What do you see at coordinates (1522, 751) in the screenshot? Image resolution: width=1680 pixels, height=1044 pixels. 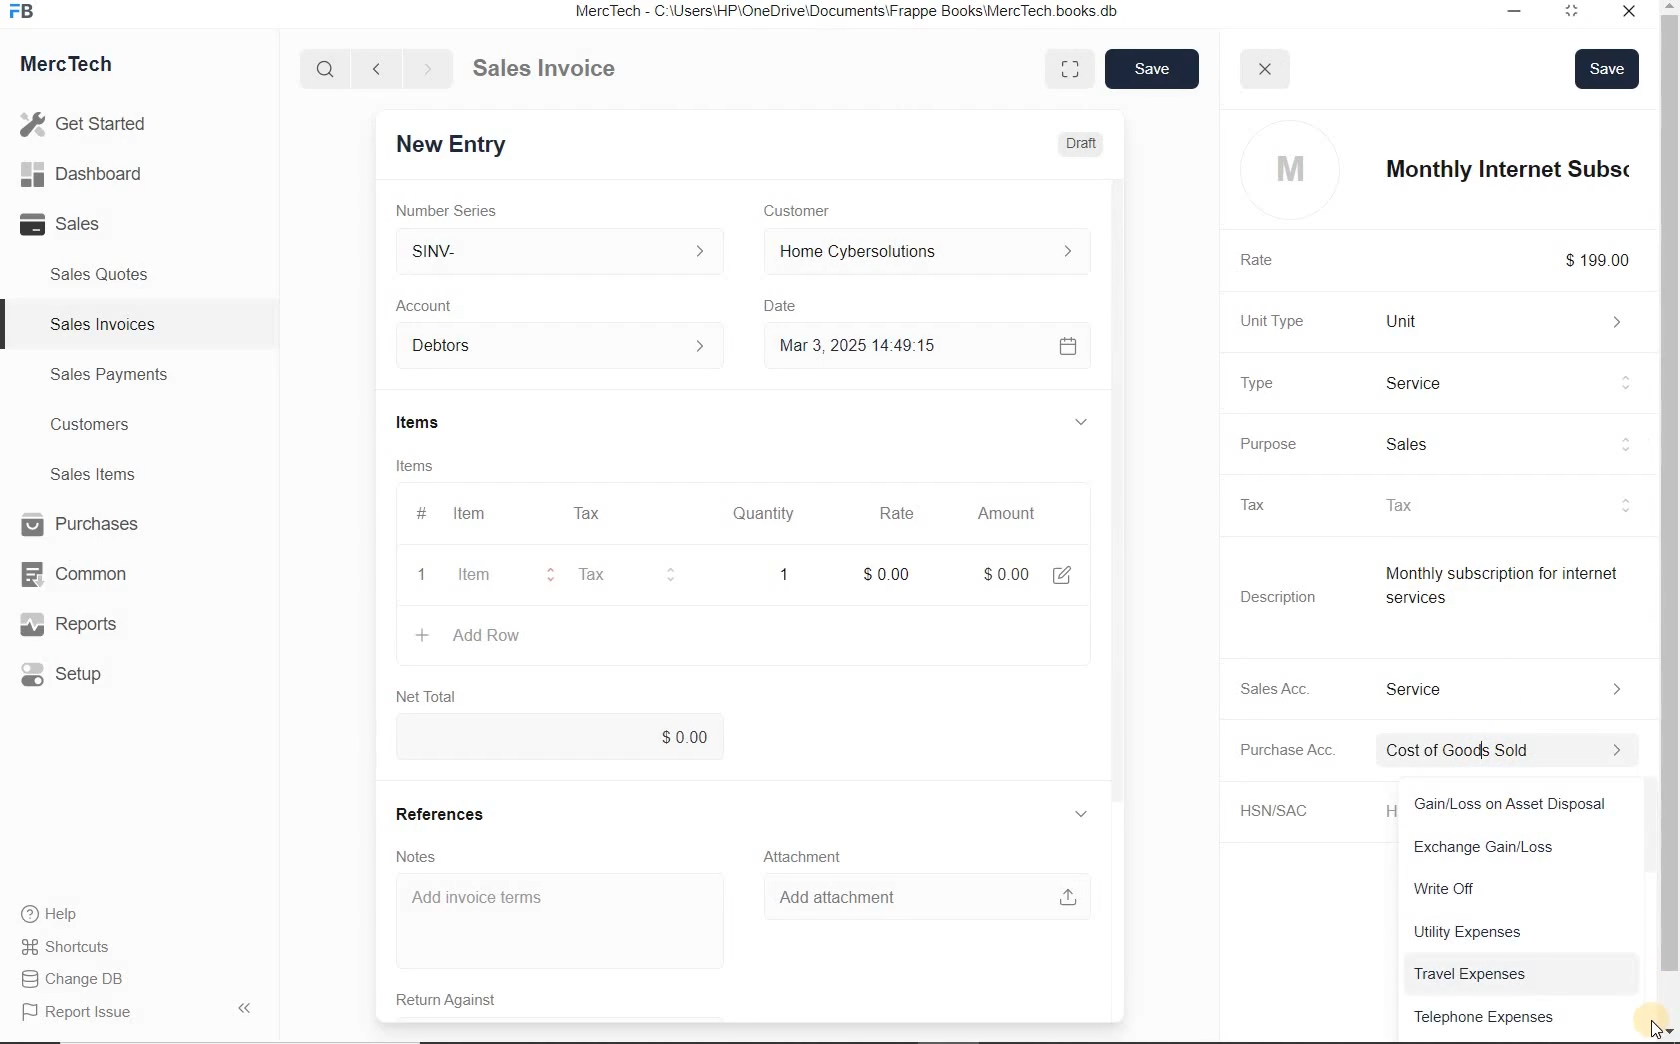 I see `Expense` at bounding box center [1522, 751].